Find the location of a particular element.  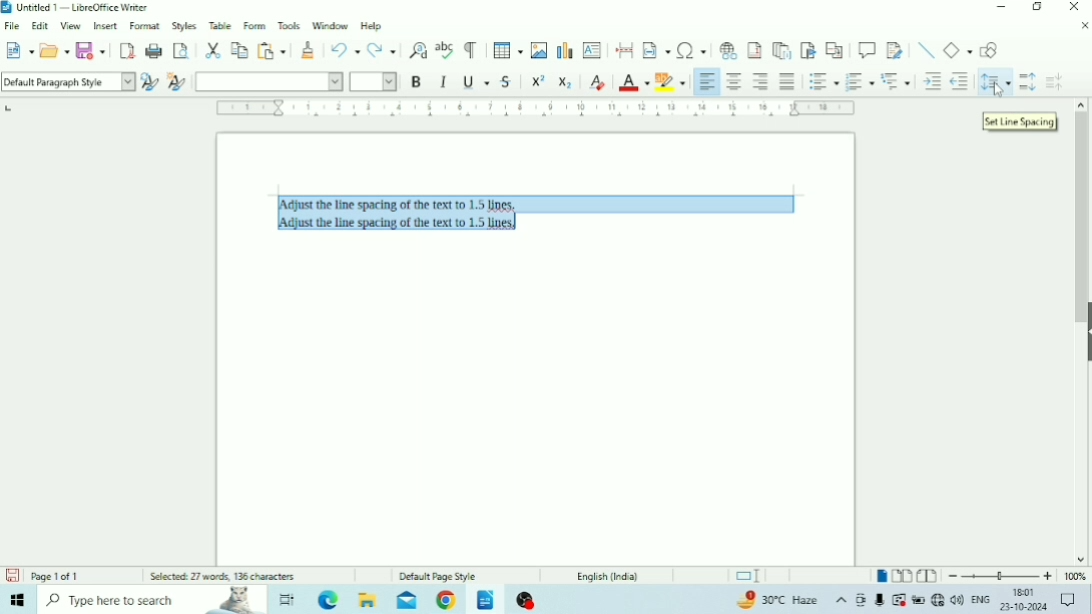

Standard selection is located at coordinates (751, 576).